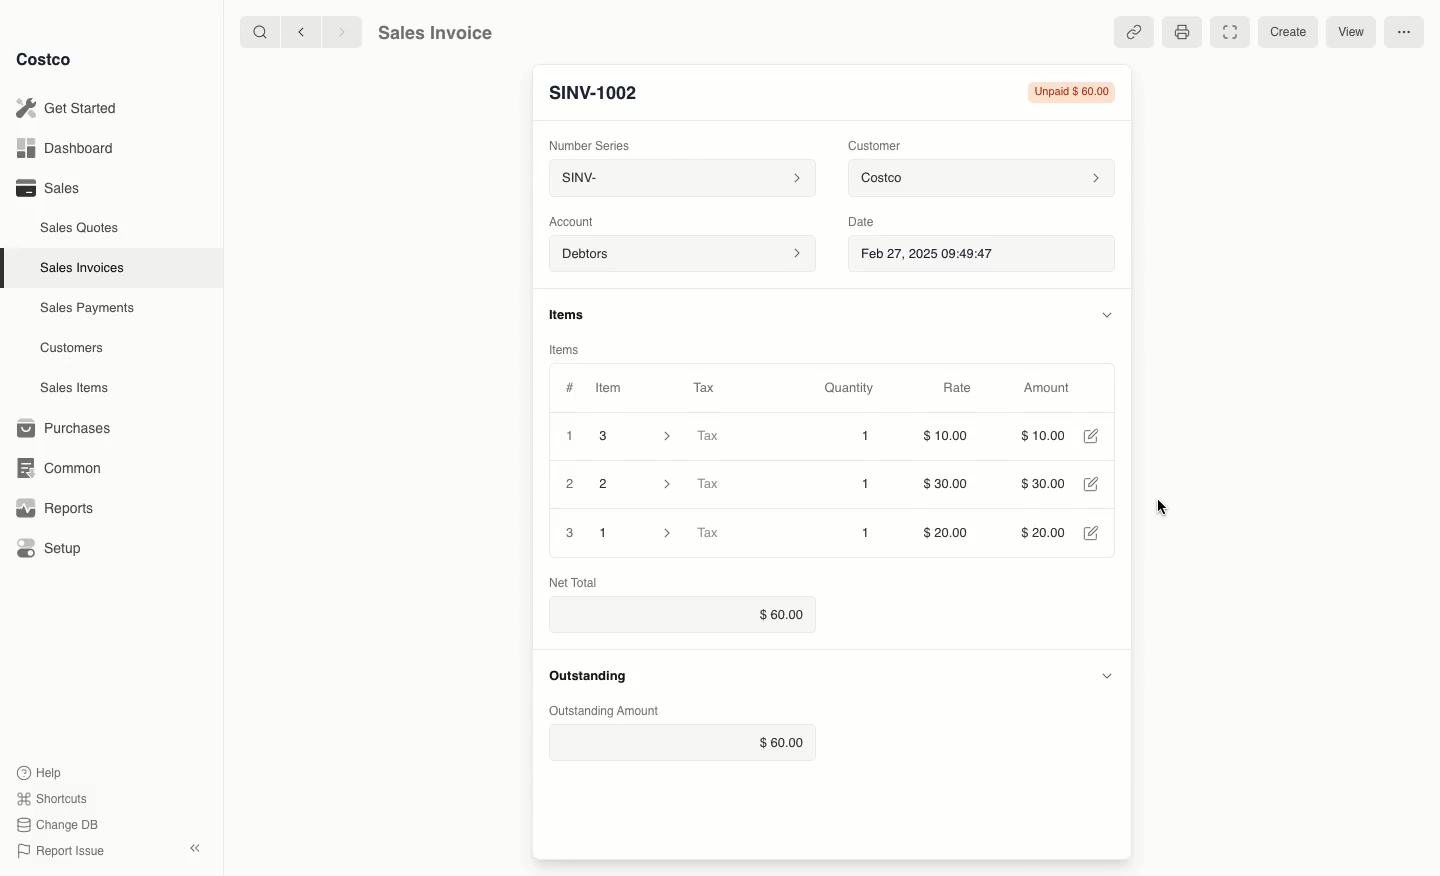 The image size is (1440, 876). What do you see at coordinates (682, 745) in the screenshot?
I see `$60.00` at bounding box center [682, 745].